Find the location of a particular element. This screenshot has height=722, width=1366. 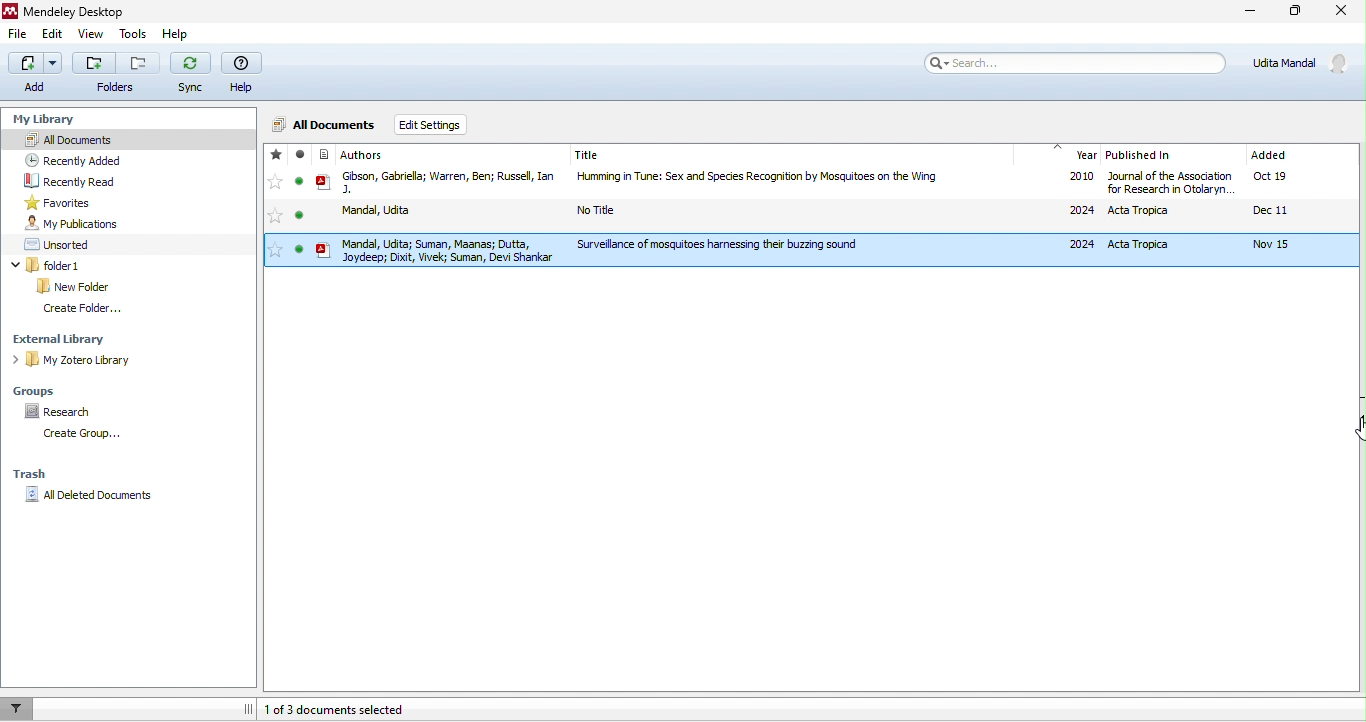

all documents is located at coordinates (125, 139).